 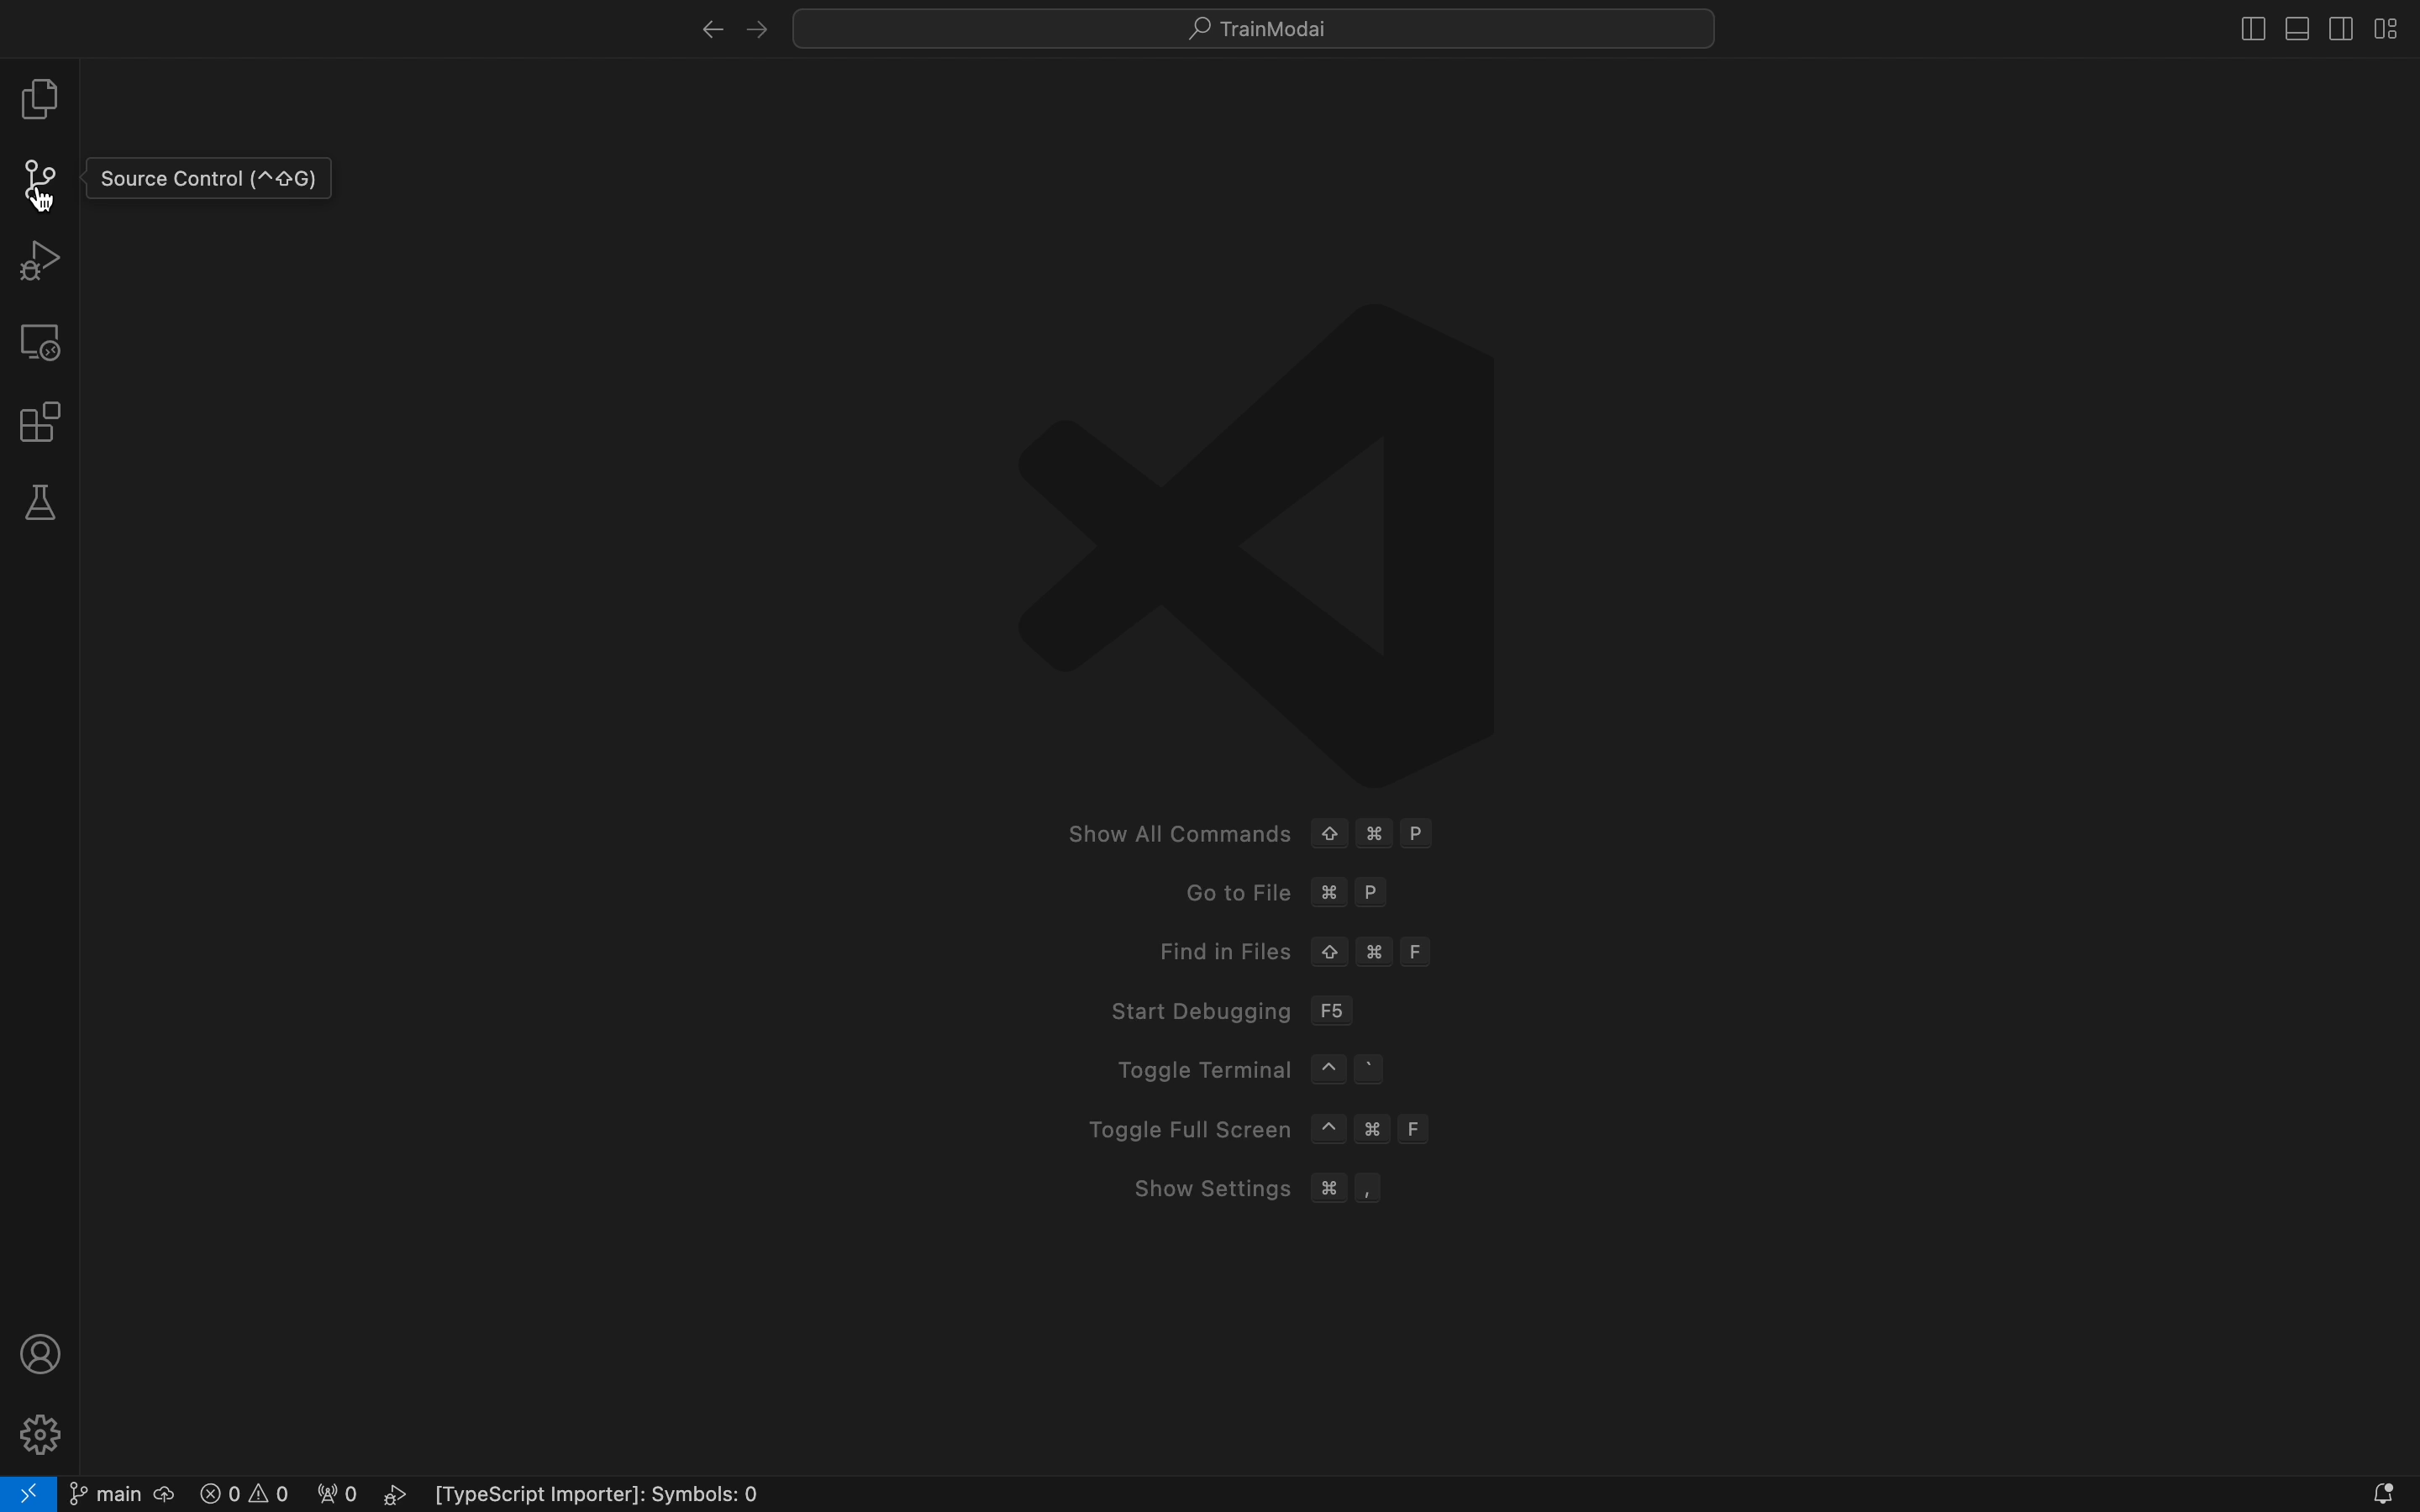 What do you see at coordinates (2339, 26) in the screenshot?
I see `toggle secondary bar` at bounding box center [2339, 26].